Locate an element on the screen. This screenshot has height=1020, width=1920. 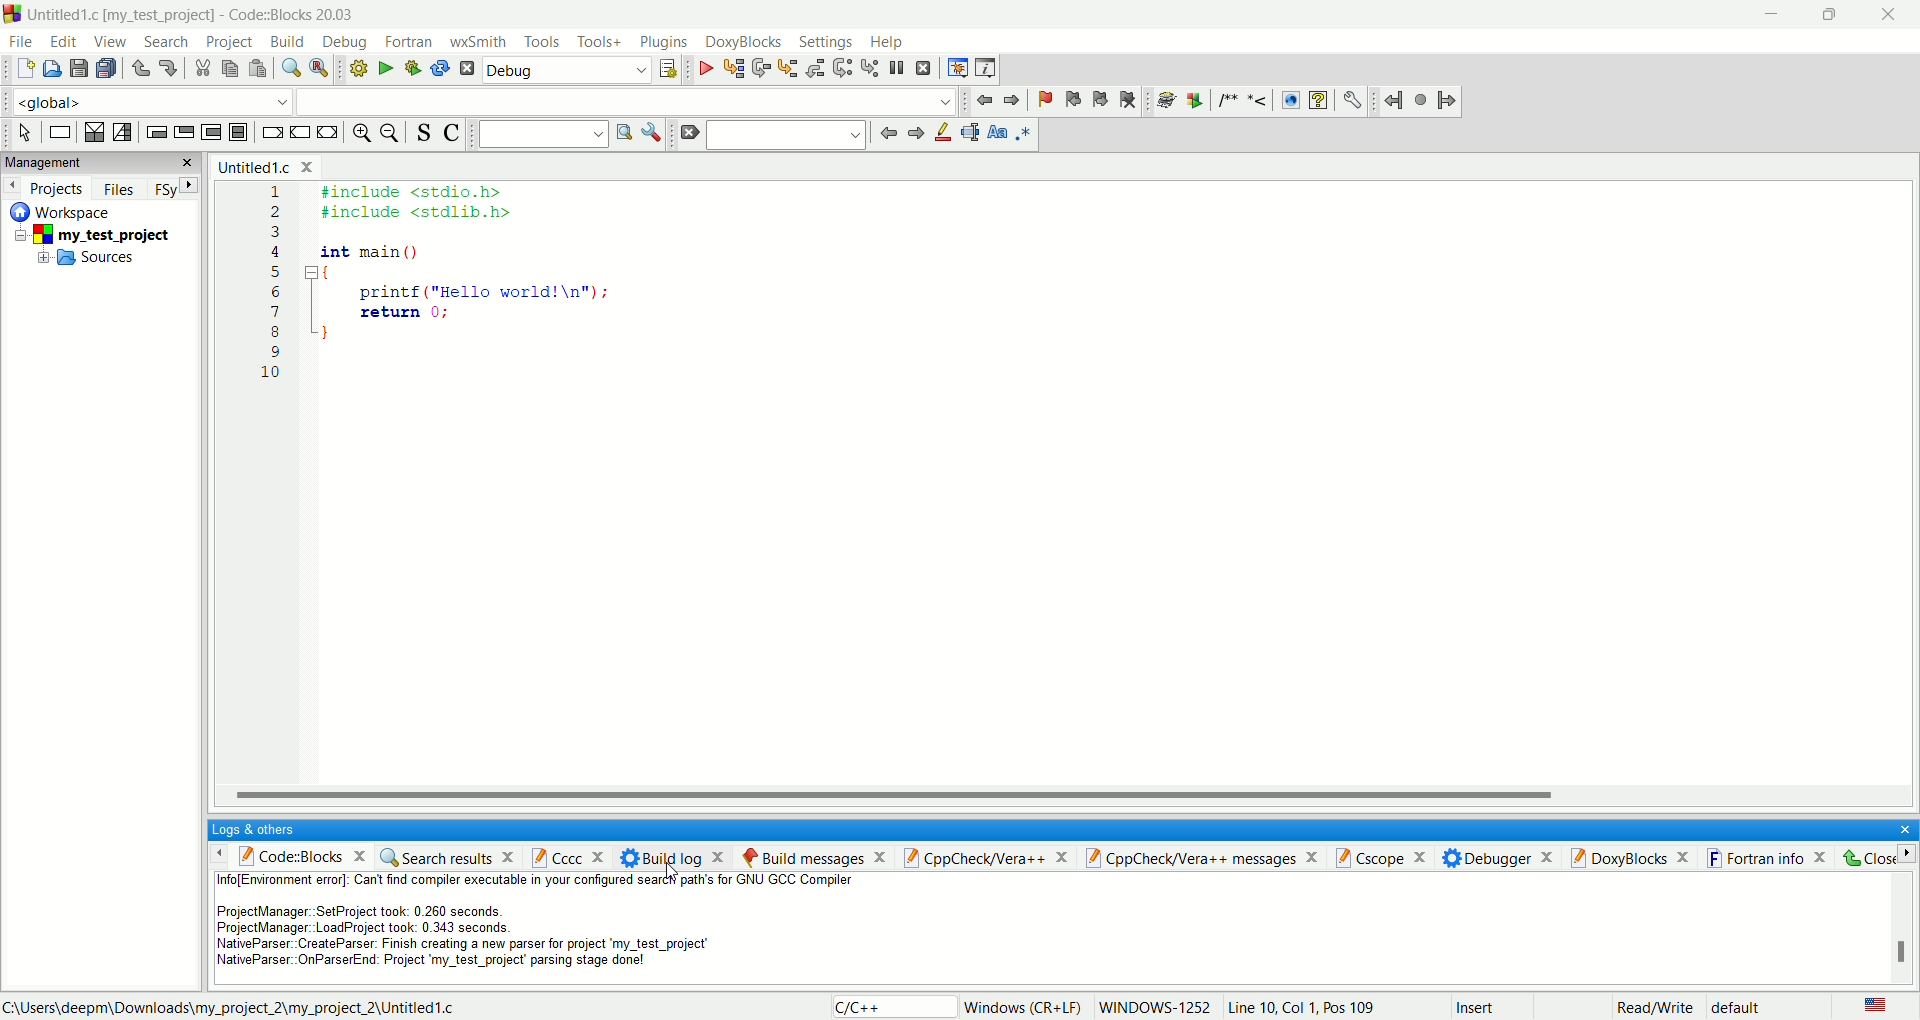
debug is located at coordinates (702, 68).